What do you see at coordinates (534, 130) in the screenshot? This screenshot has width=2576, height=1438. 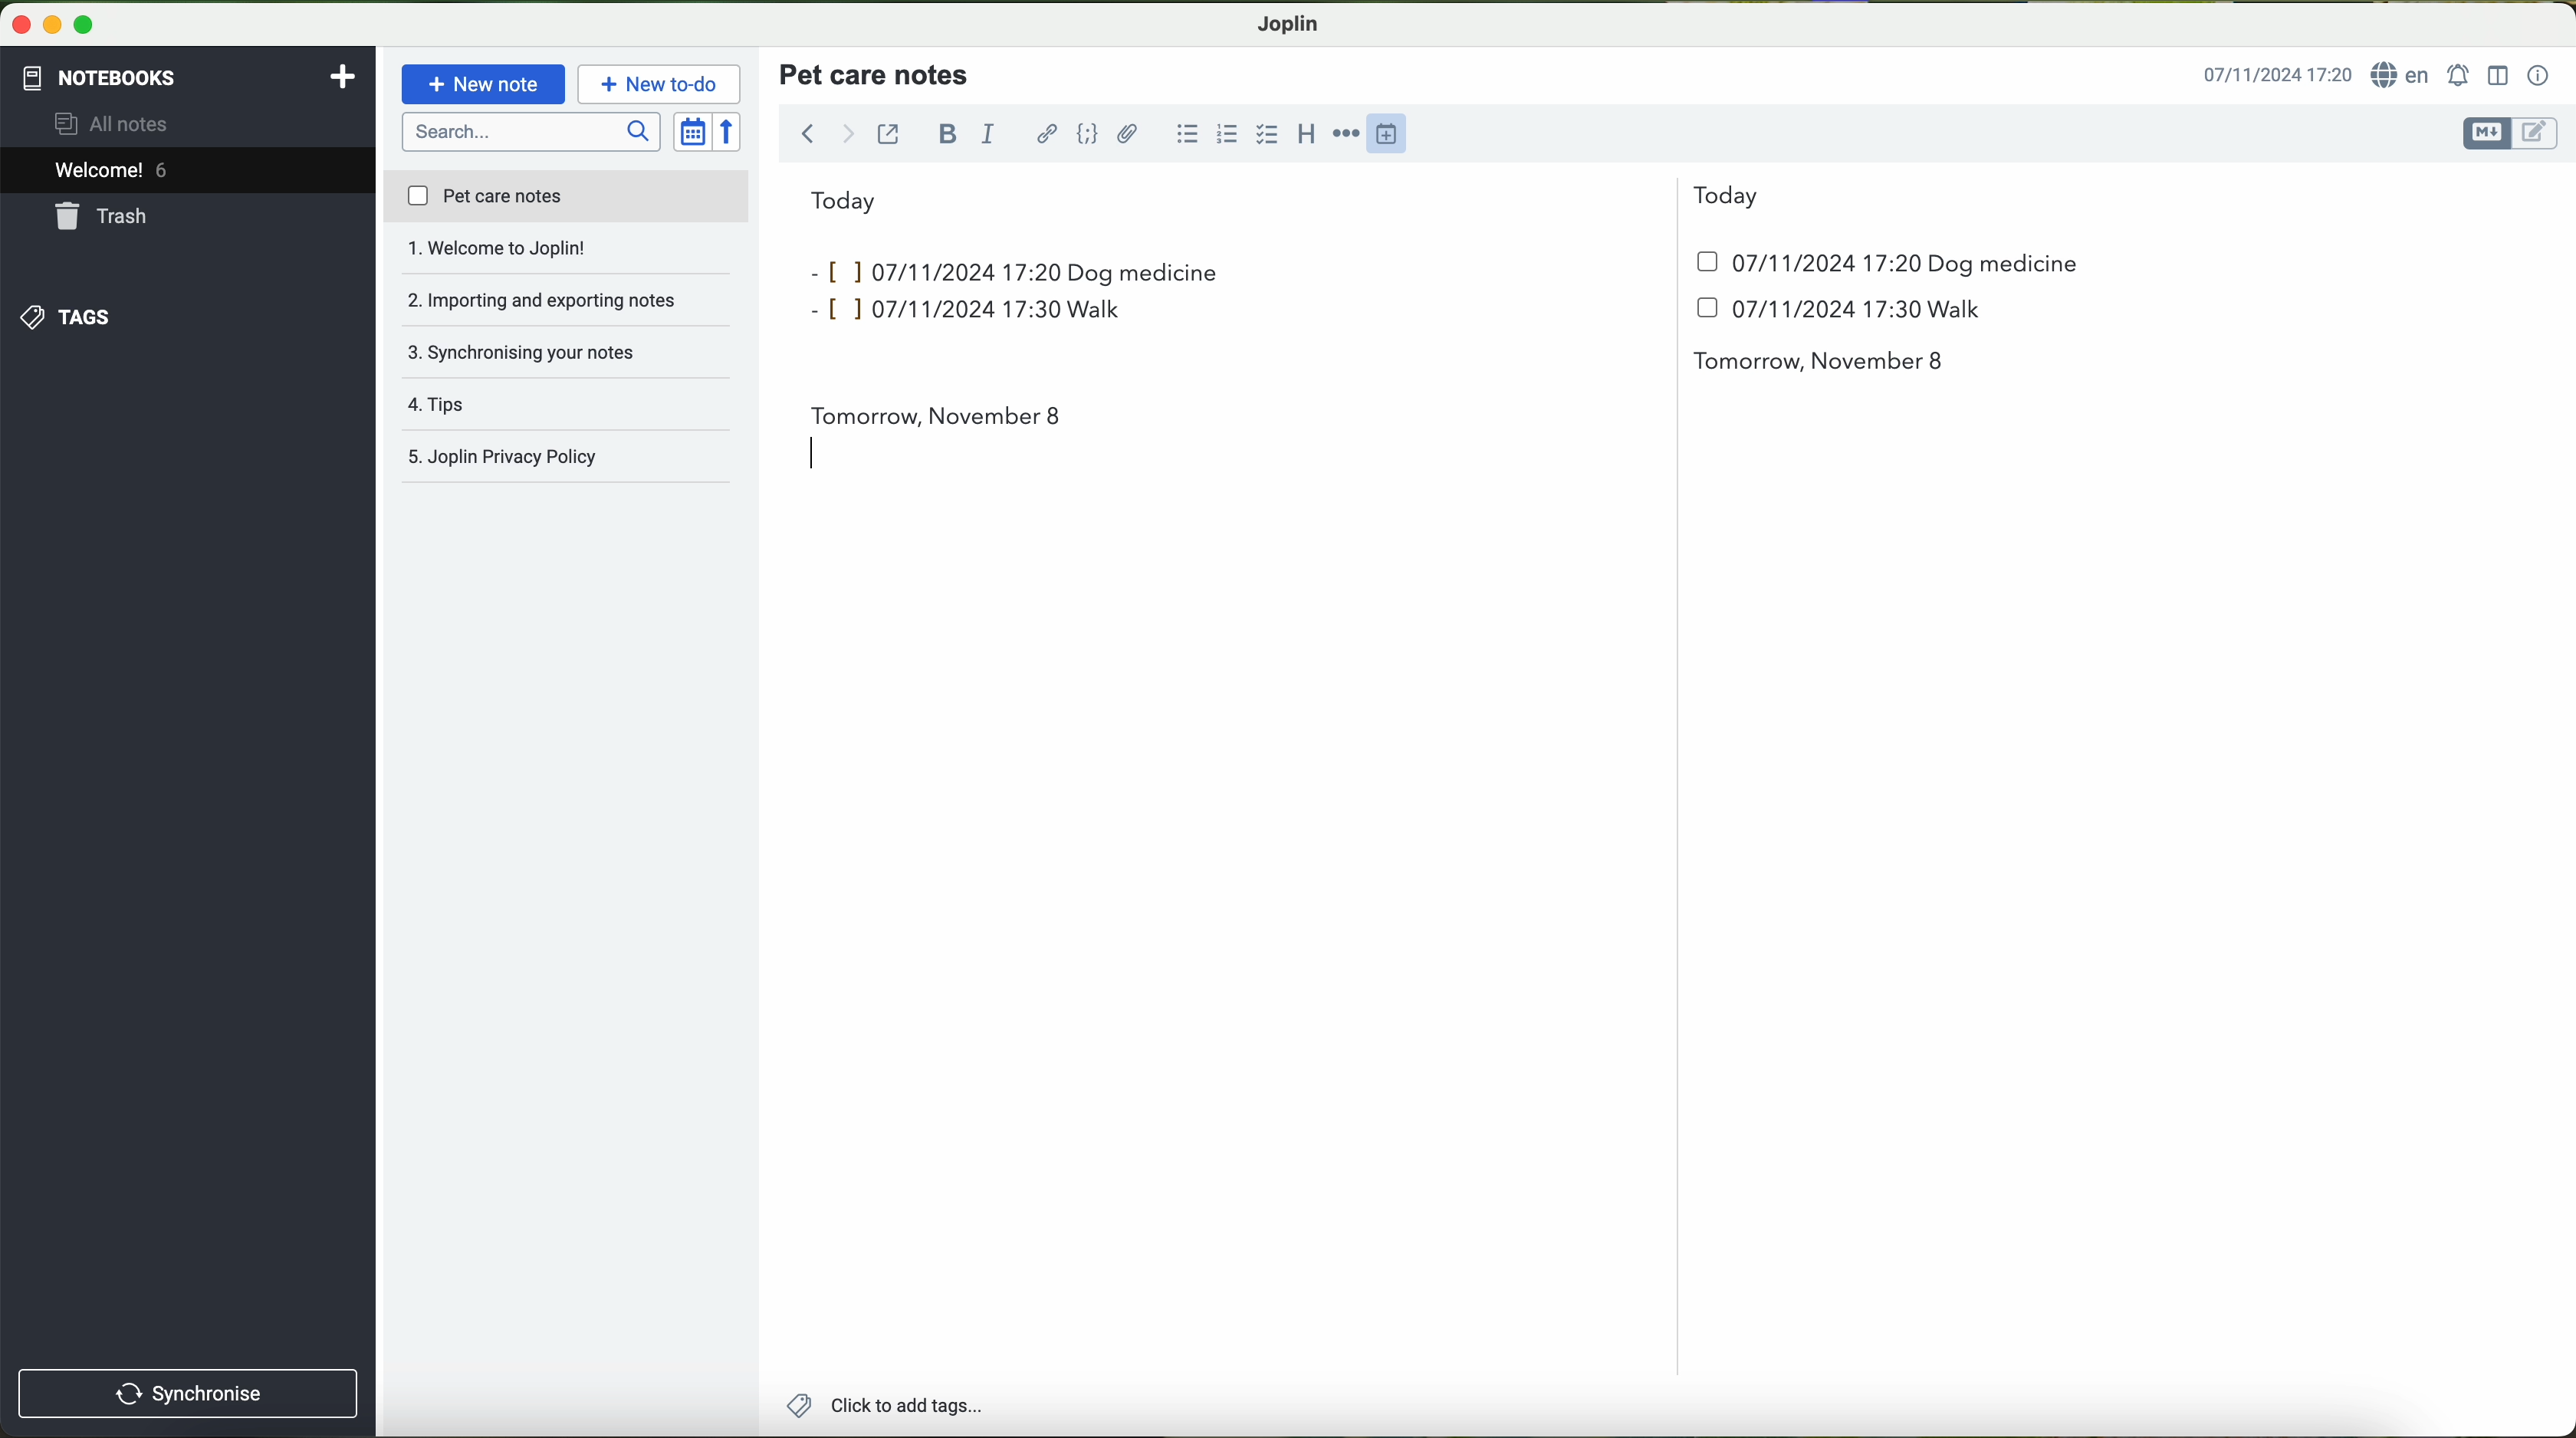 I see `search bar` at bounding box center [534, 130].